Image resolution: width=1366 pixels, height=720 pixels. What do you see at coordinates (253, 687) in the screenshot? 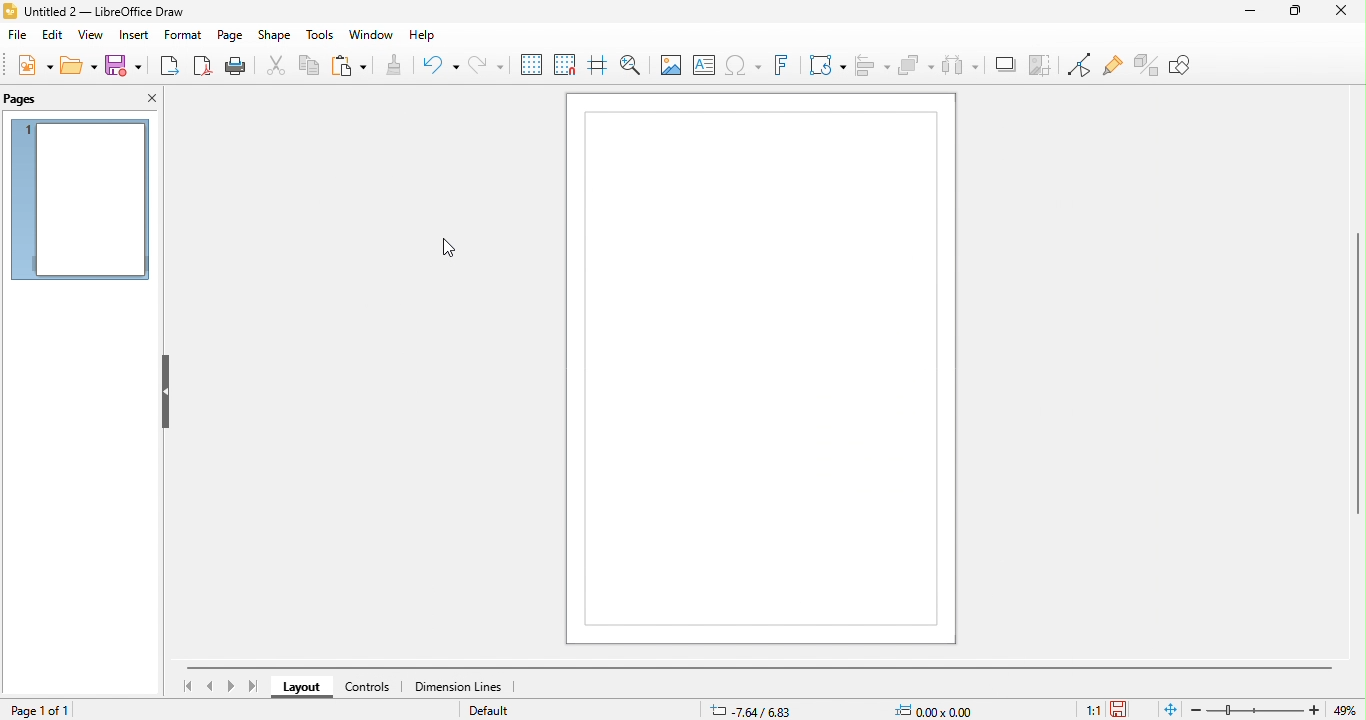
I see `last page` at bounding box center [253, 687].